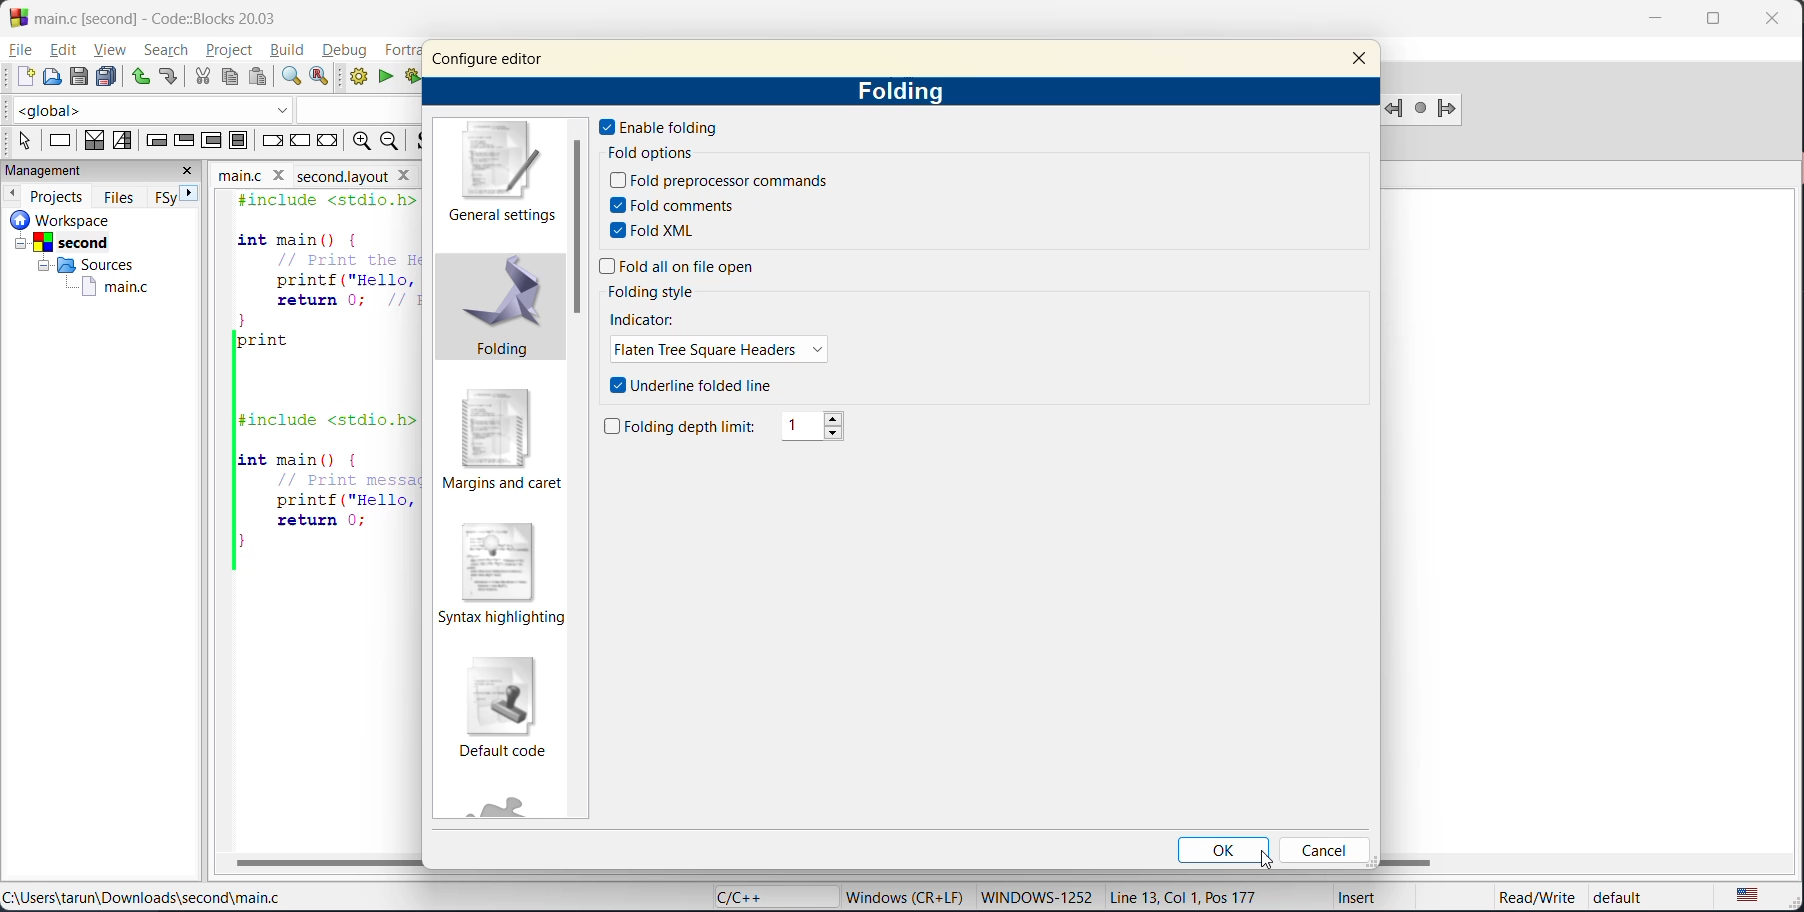  What do you see at coordinates (390, 80) in the screenshot?
I see `run` at bounding box center [390, 80].